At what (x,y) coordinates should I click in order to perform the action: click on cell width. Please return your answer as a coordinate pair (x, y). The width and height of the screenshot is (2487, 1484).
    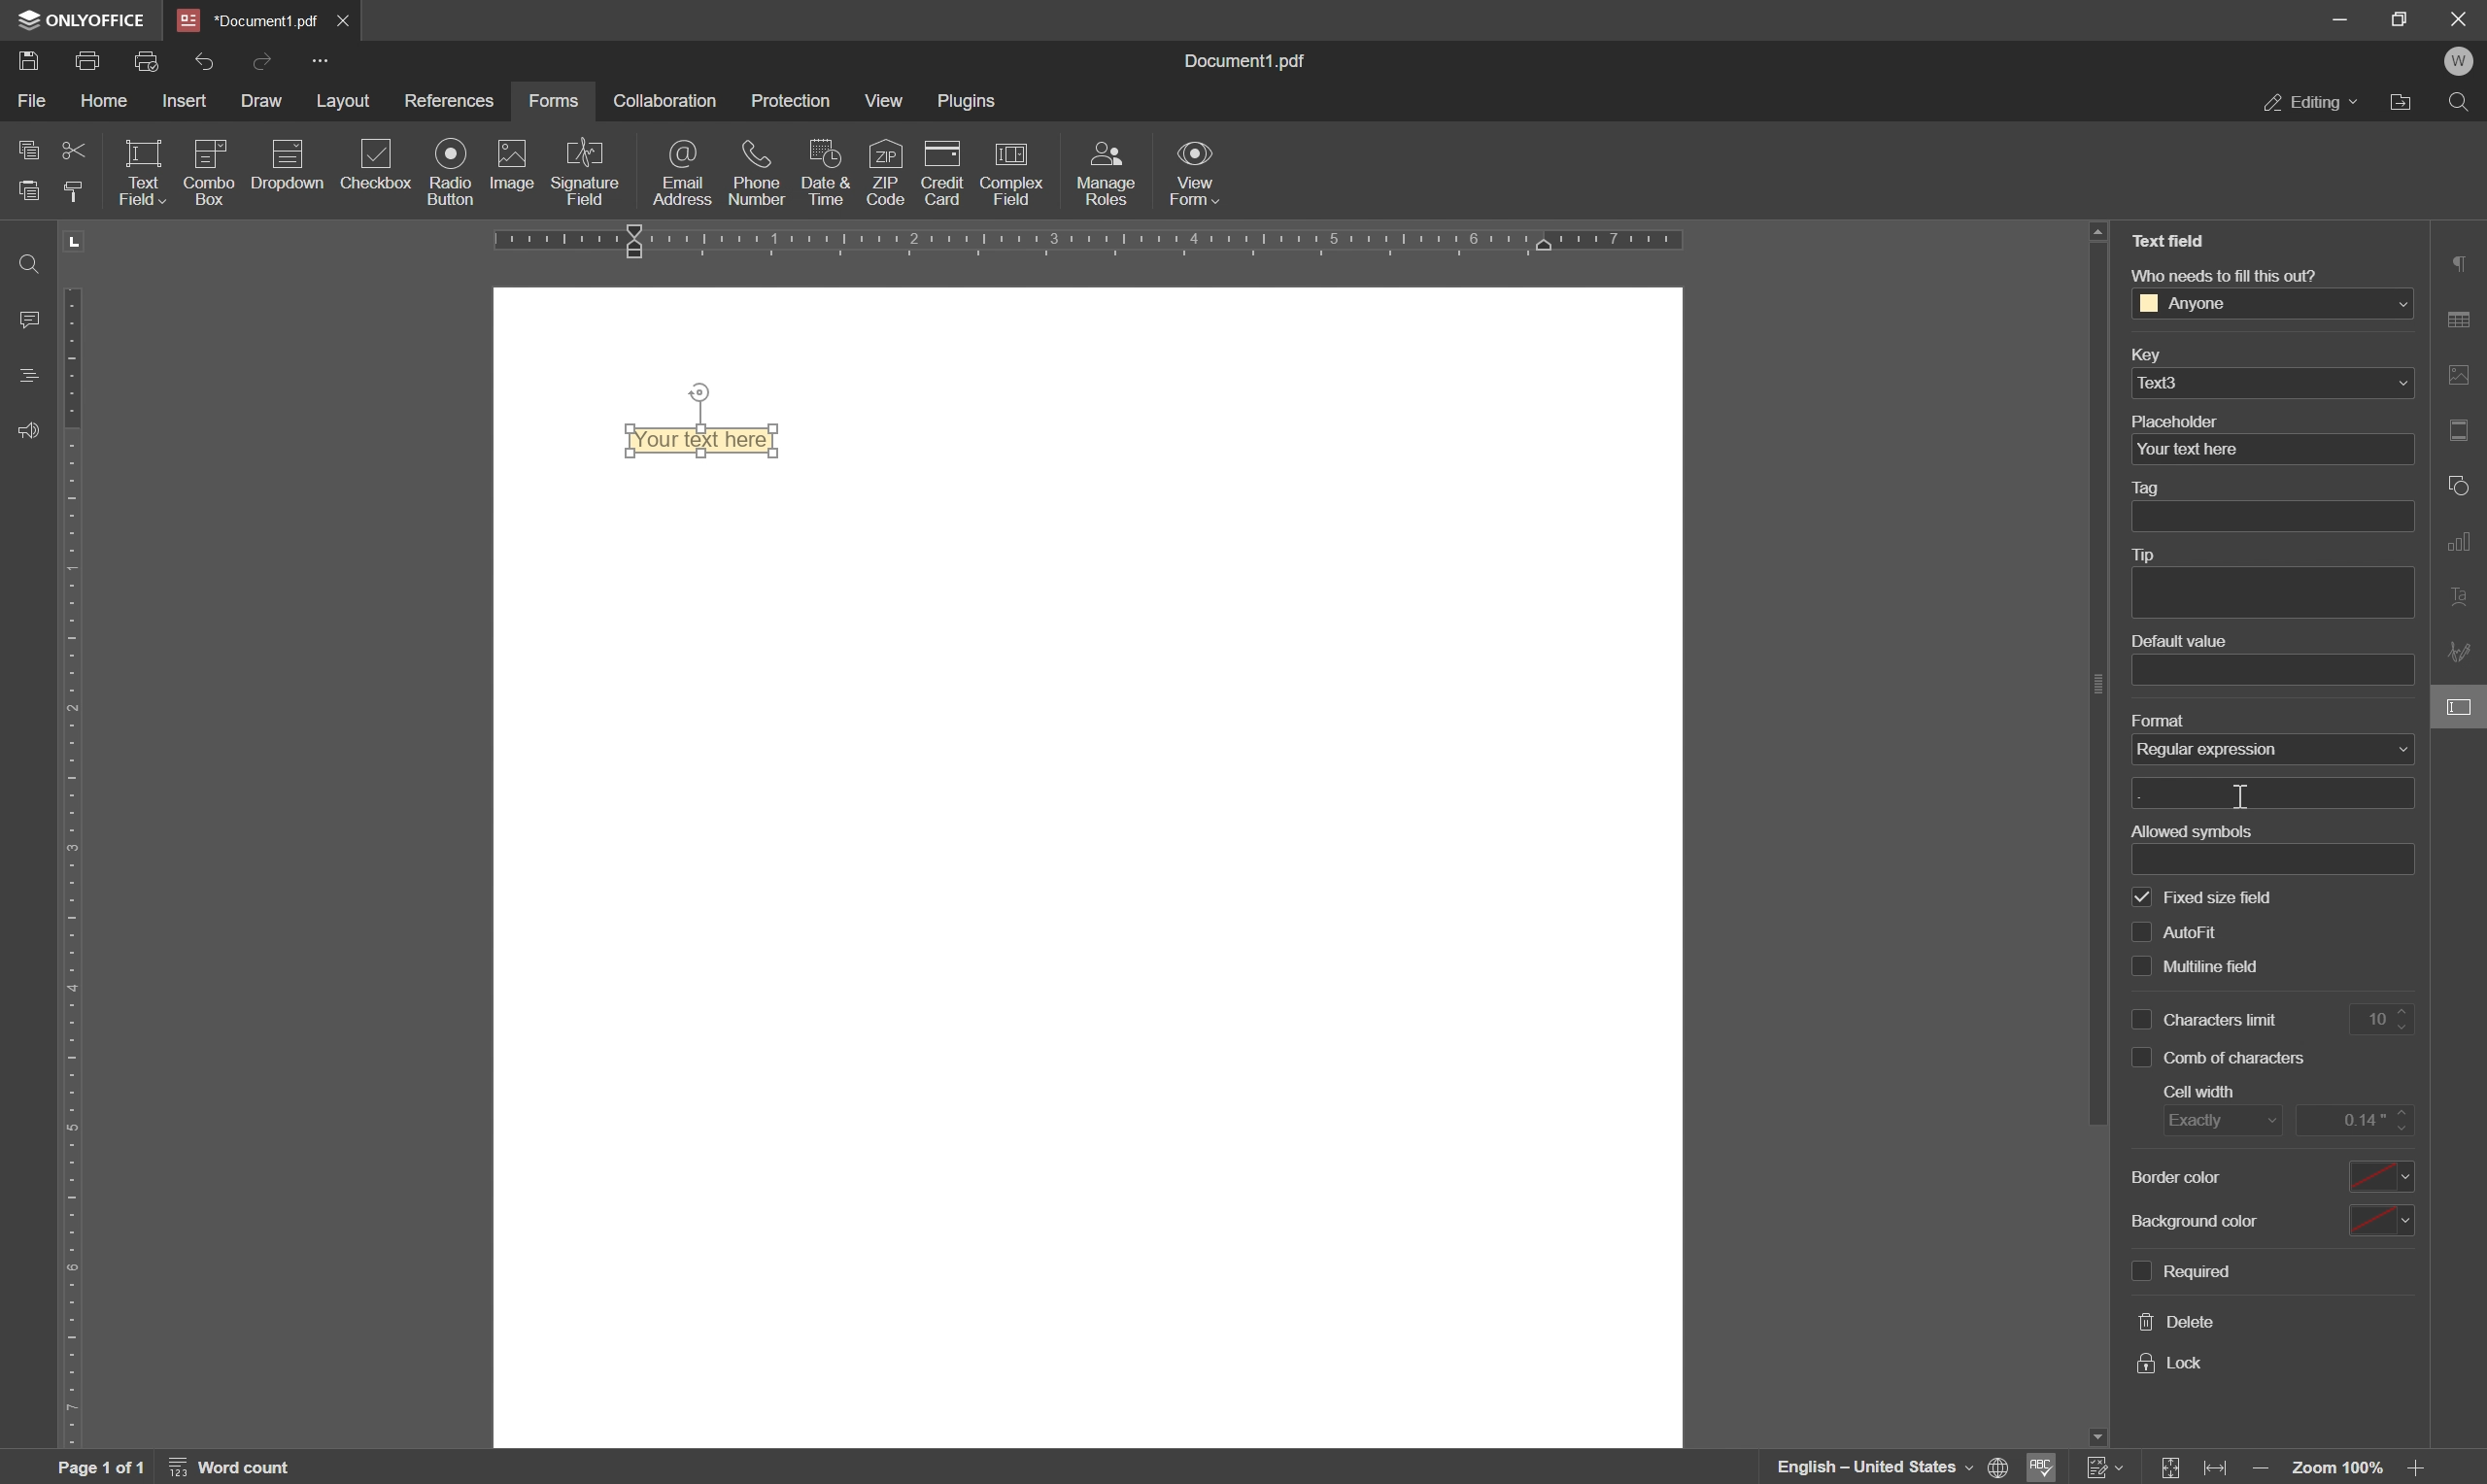
    Looking at the image, I should click on (2204, 1092).